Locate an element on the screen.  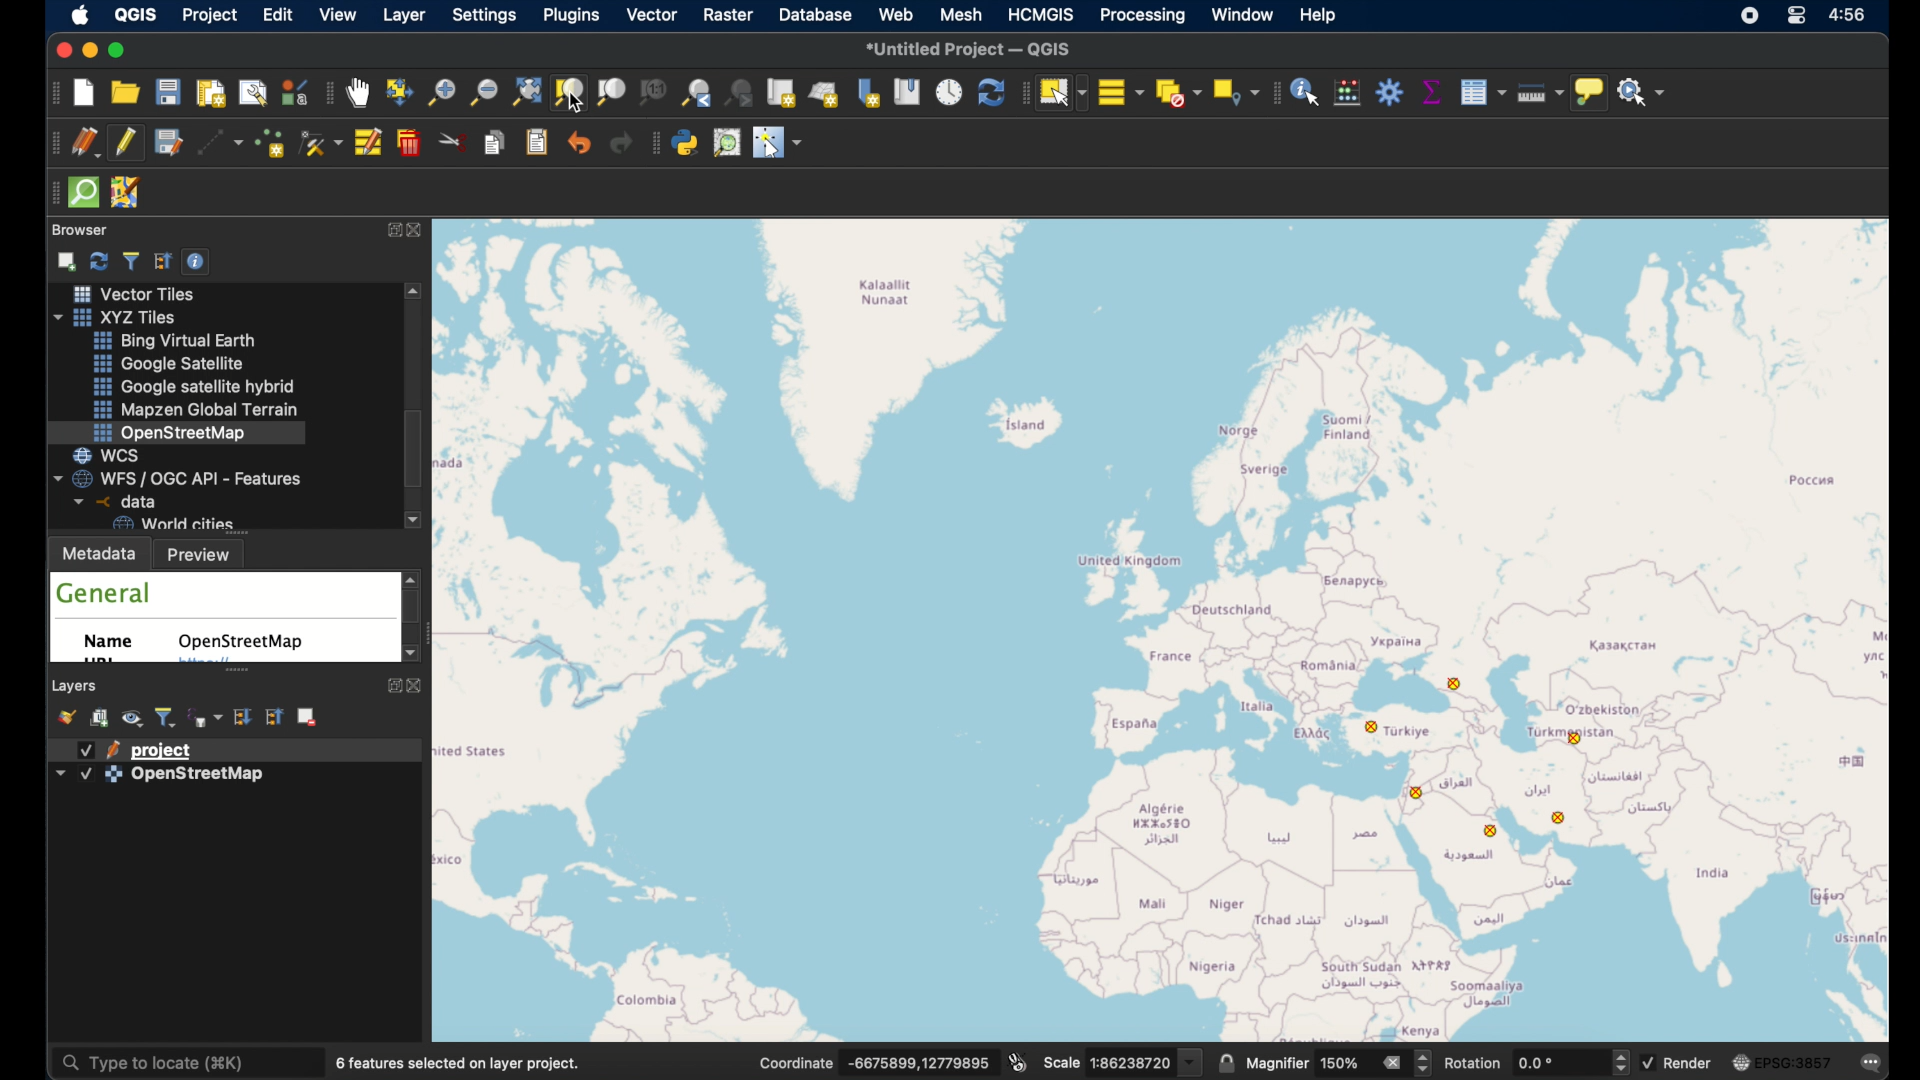
filter legend by expression is located at coordinates (206, 716).